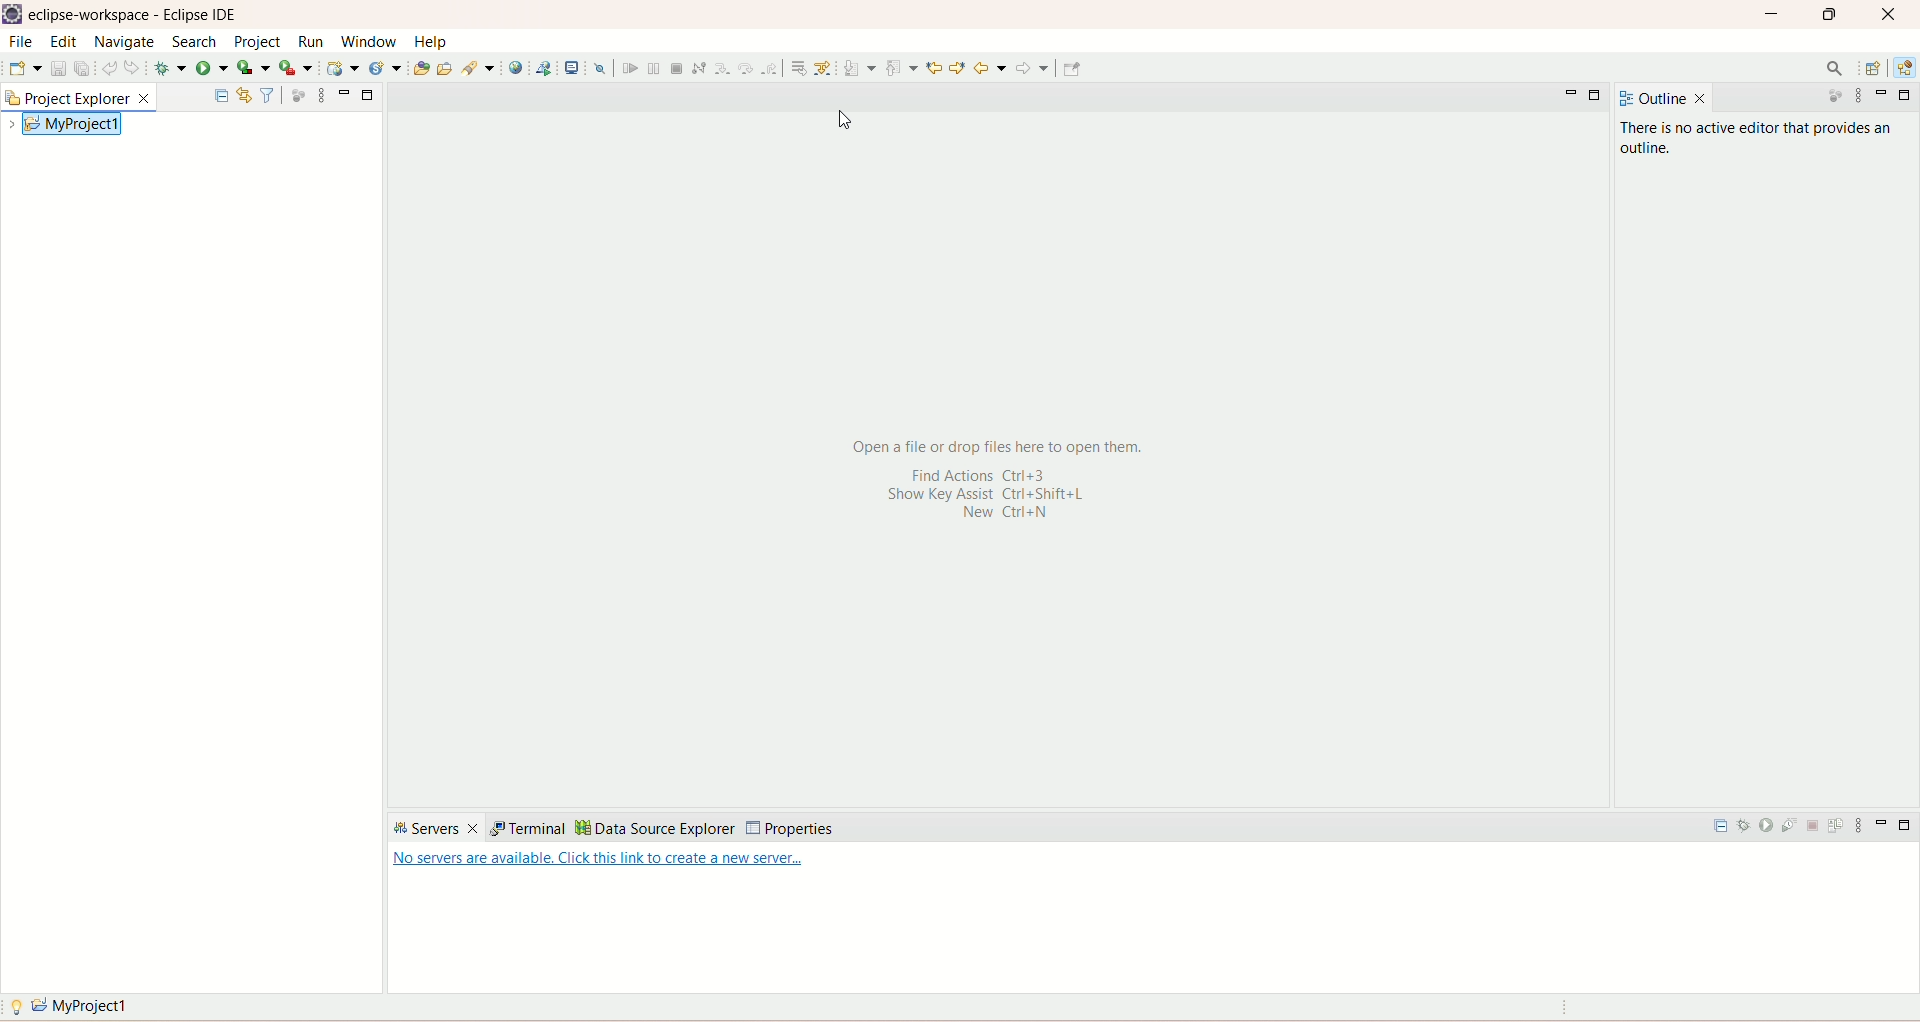 The width and height of the screenshot is (1920, 1022). Describe the element at coordinates (789, 828) in the screenshot. I see `properties` at that location.